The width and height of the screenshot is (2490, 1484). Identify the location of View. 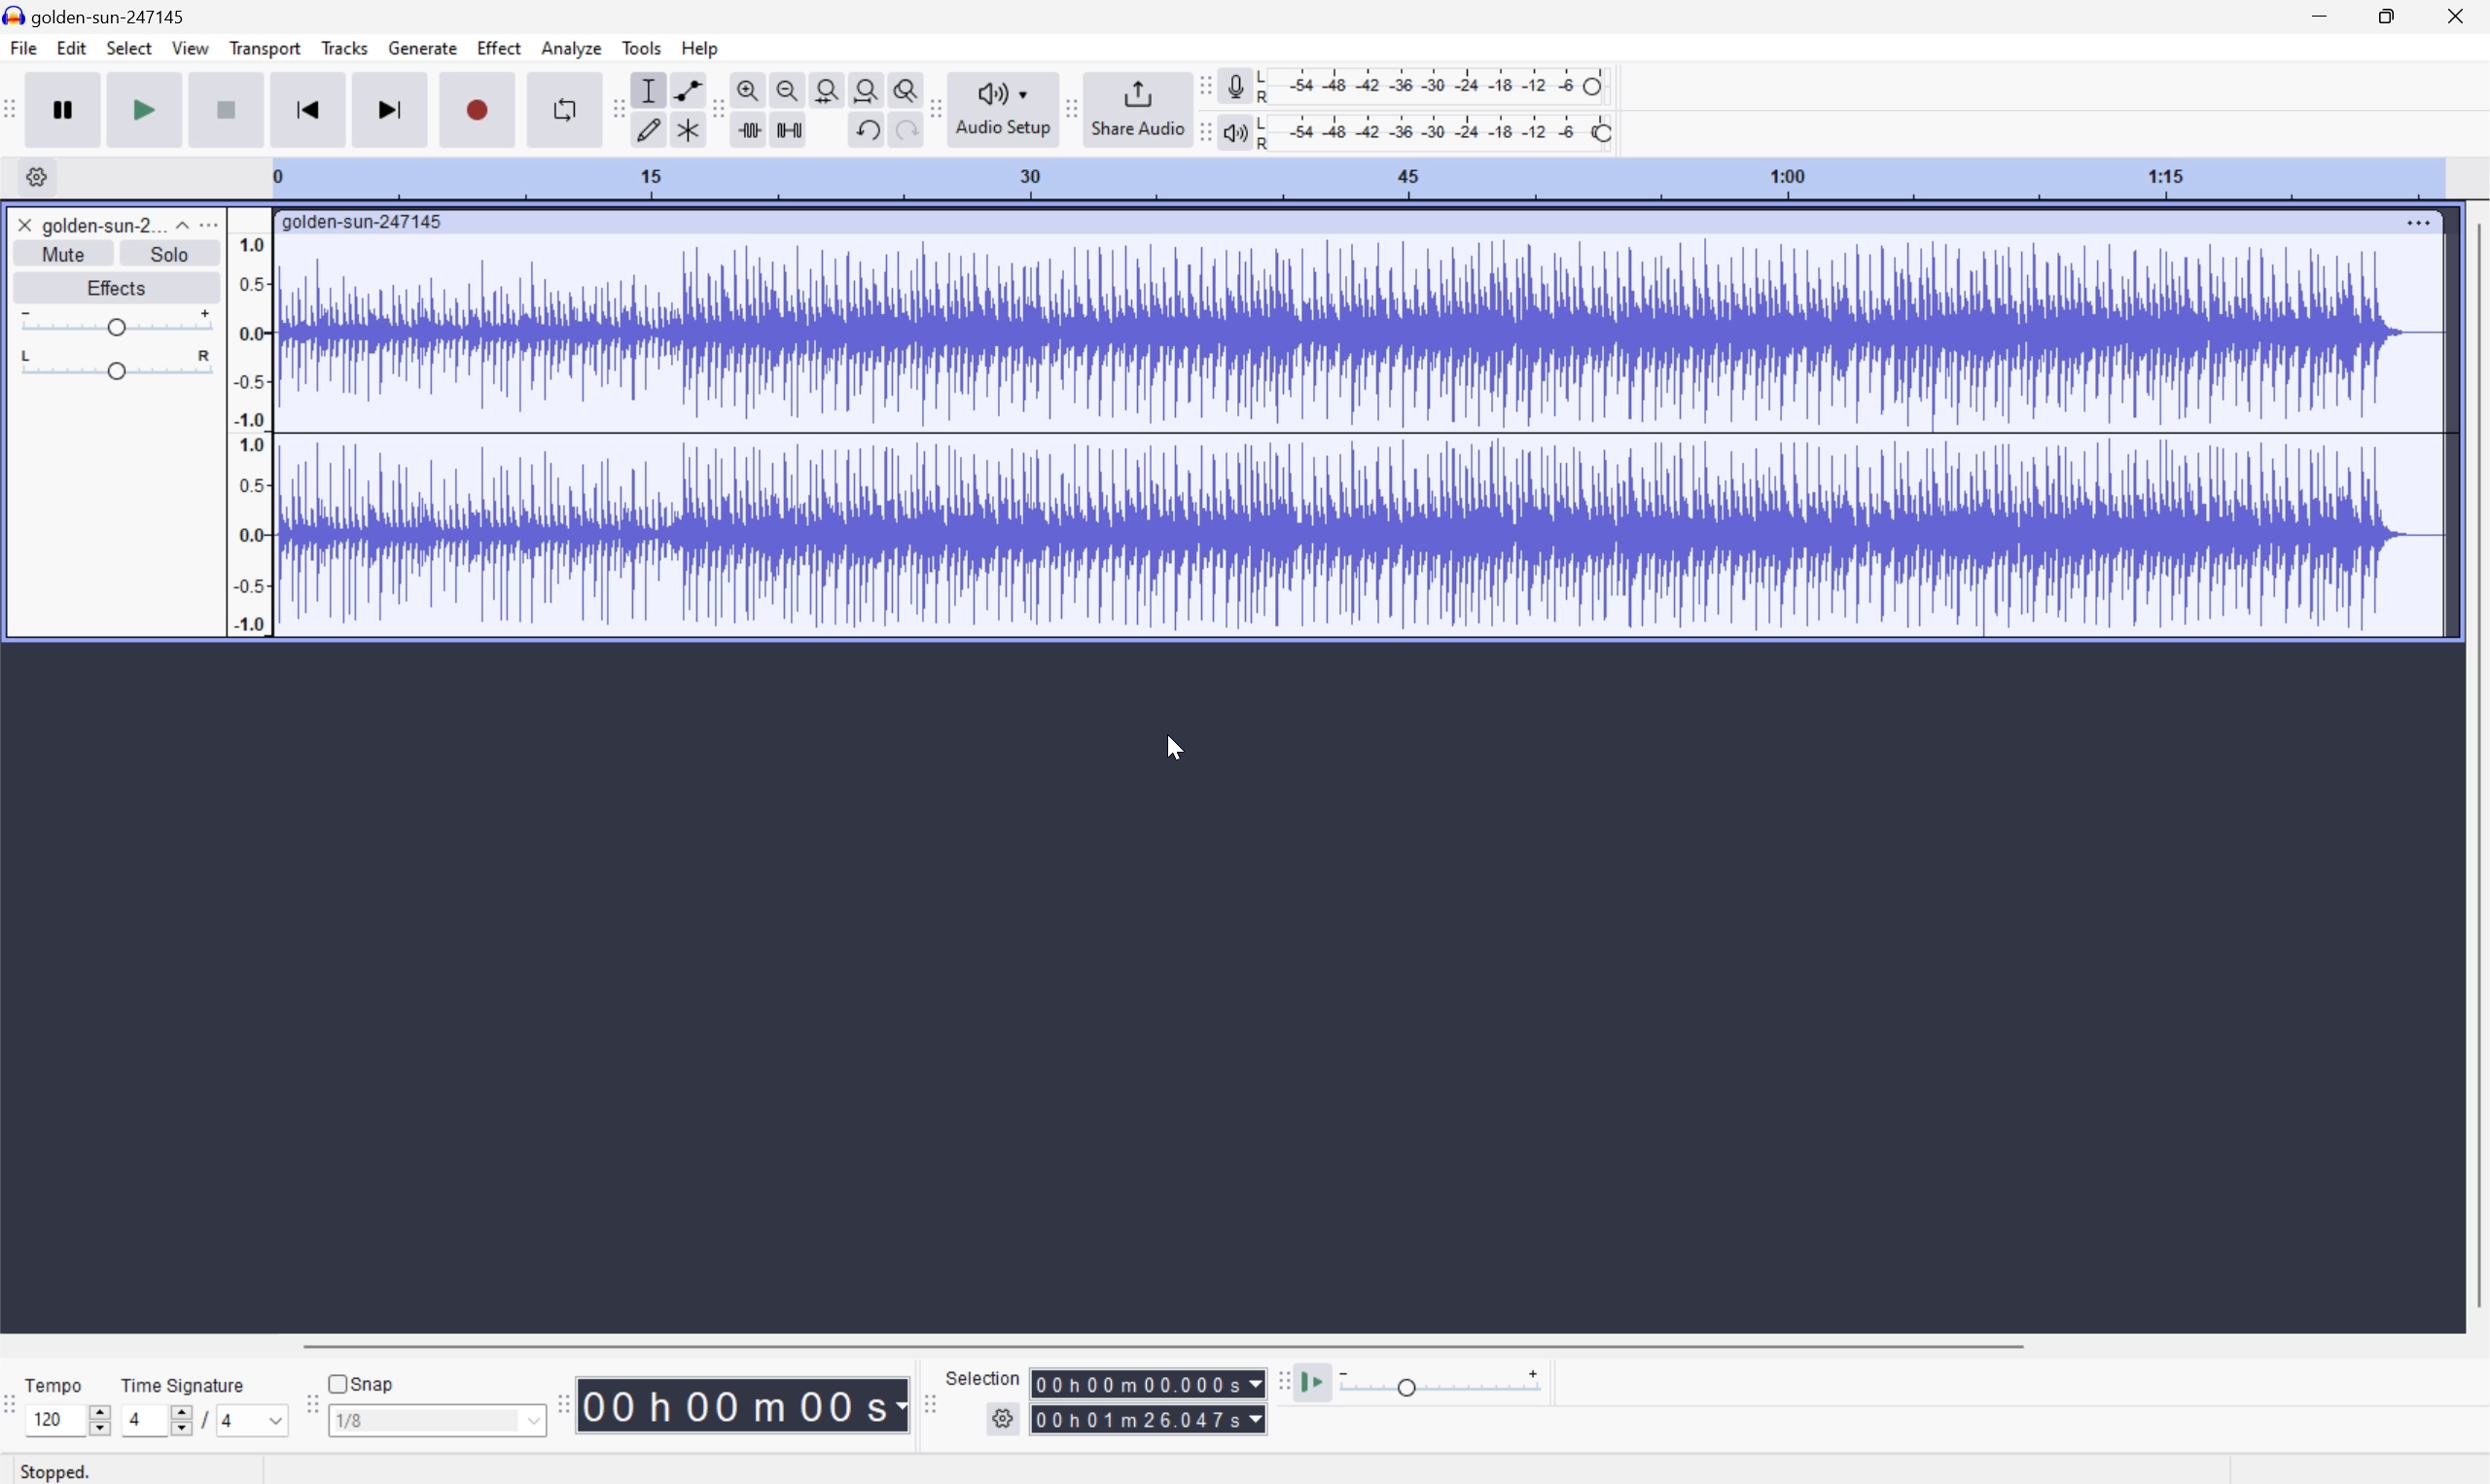
(192, 49).